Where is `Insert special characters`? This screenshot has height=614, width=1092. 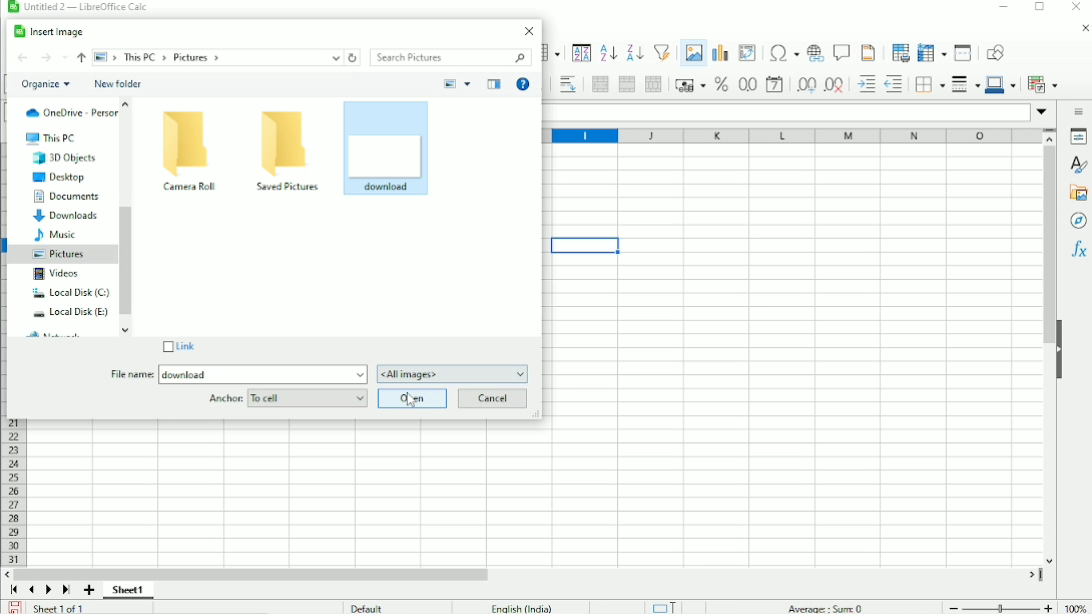
Insert special characters is located at coordinates (782, 53).